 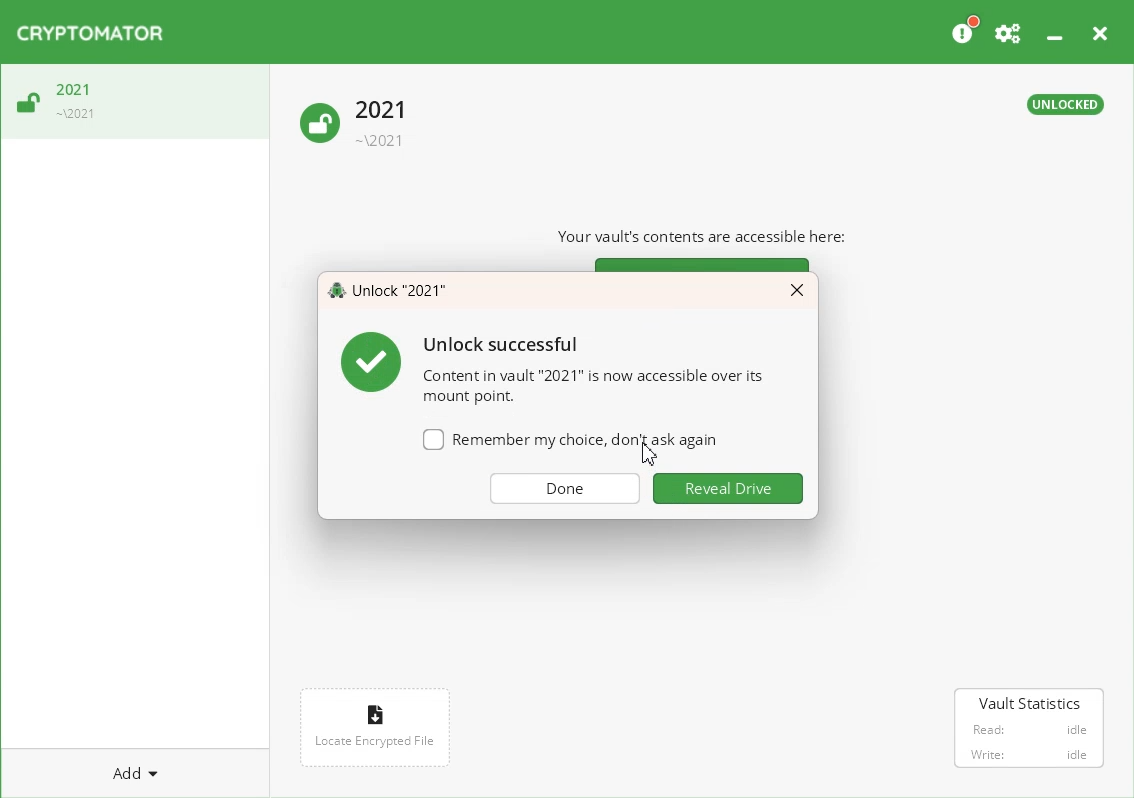 What do you see at coordinates (569, 445) in the screenshot?
I see `Remember my choice, don't ask again` at bounding box center [569, 445].